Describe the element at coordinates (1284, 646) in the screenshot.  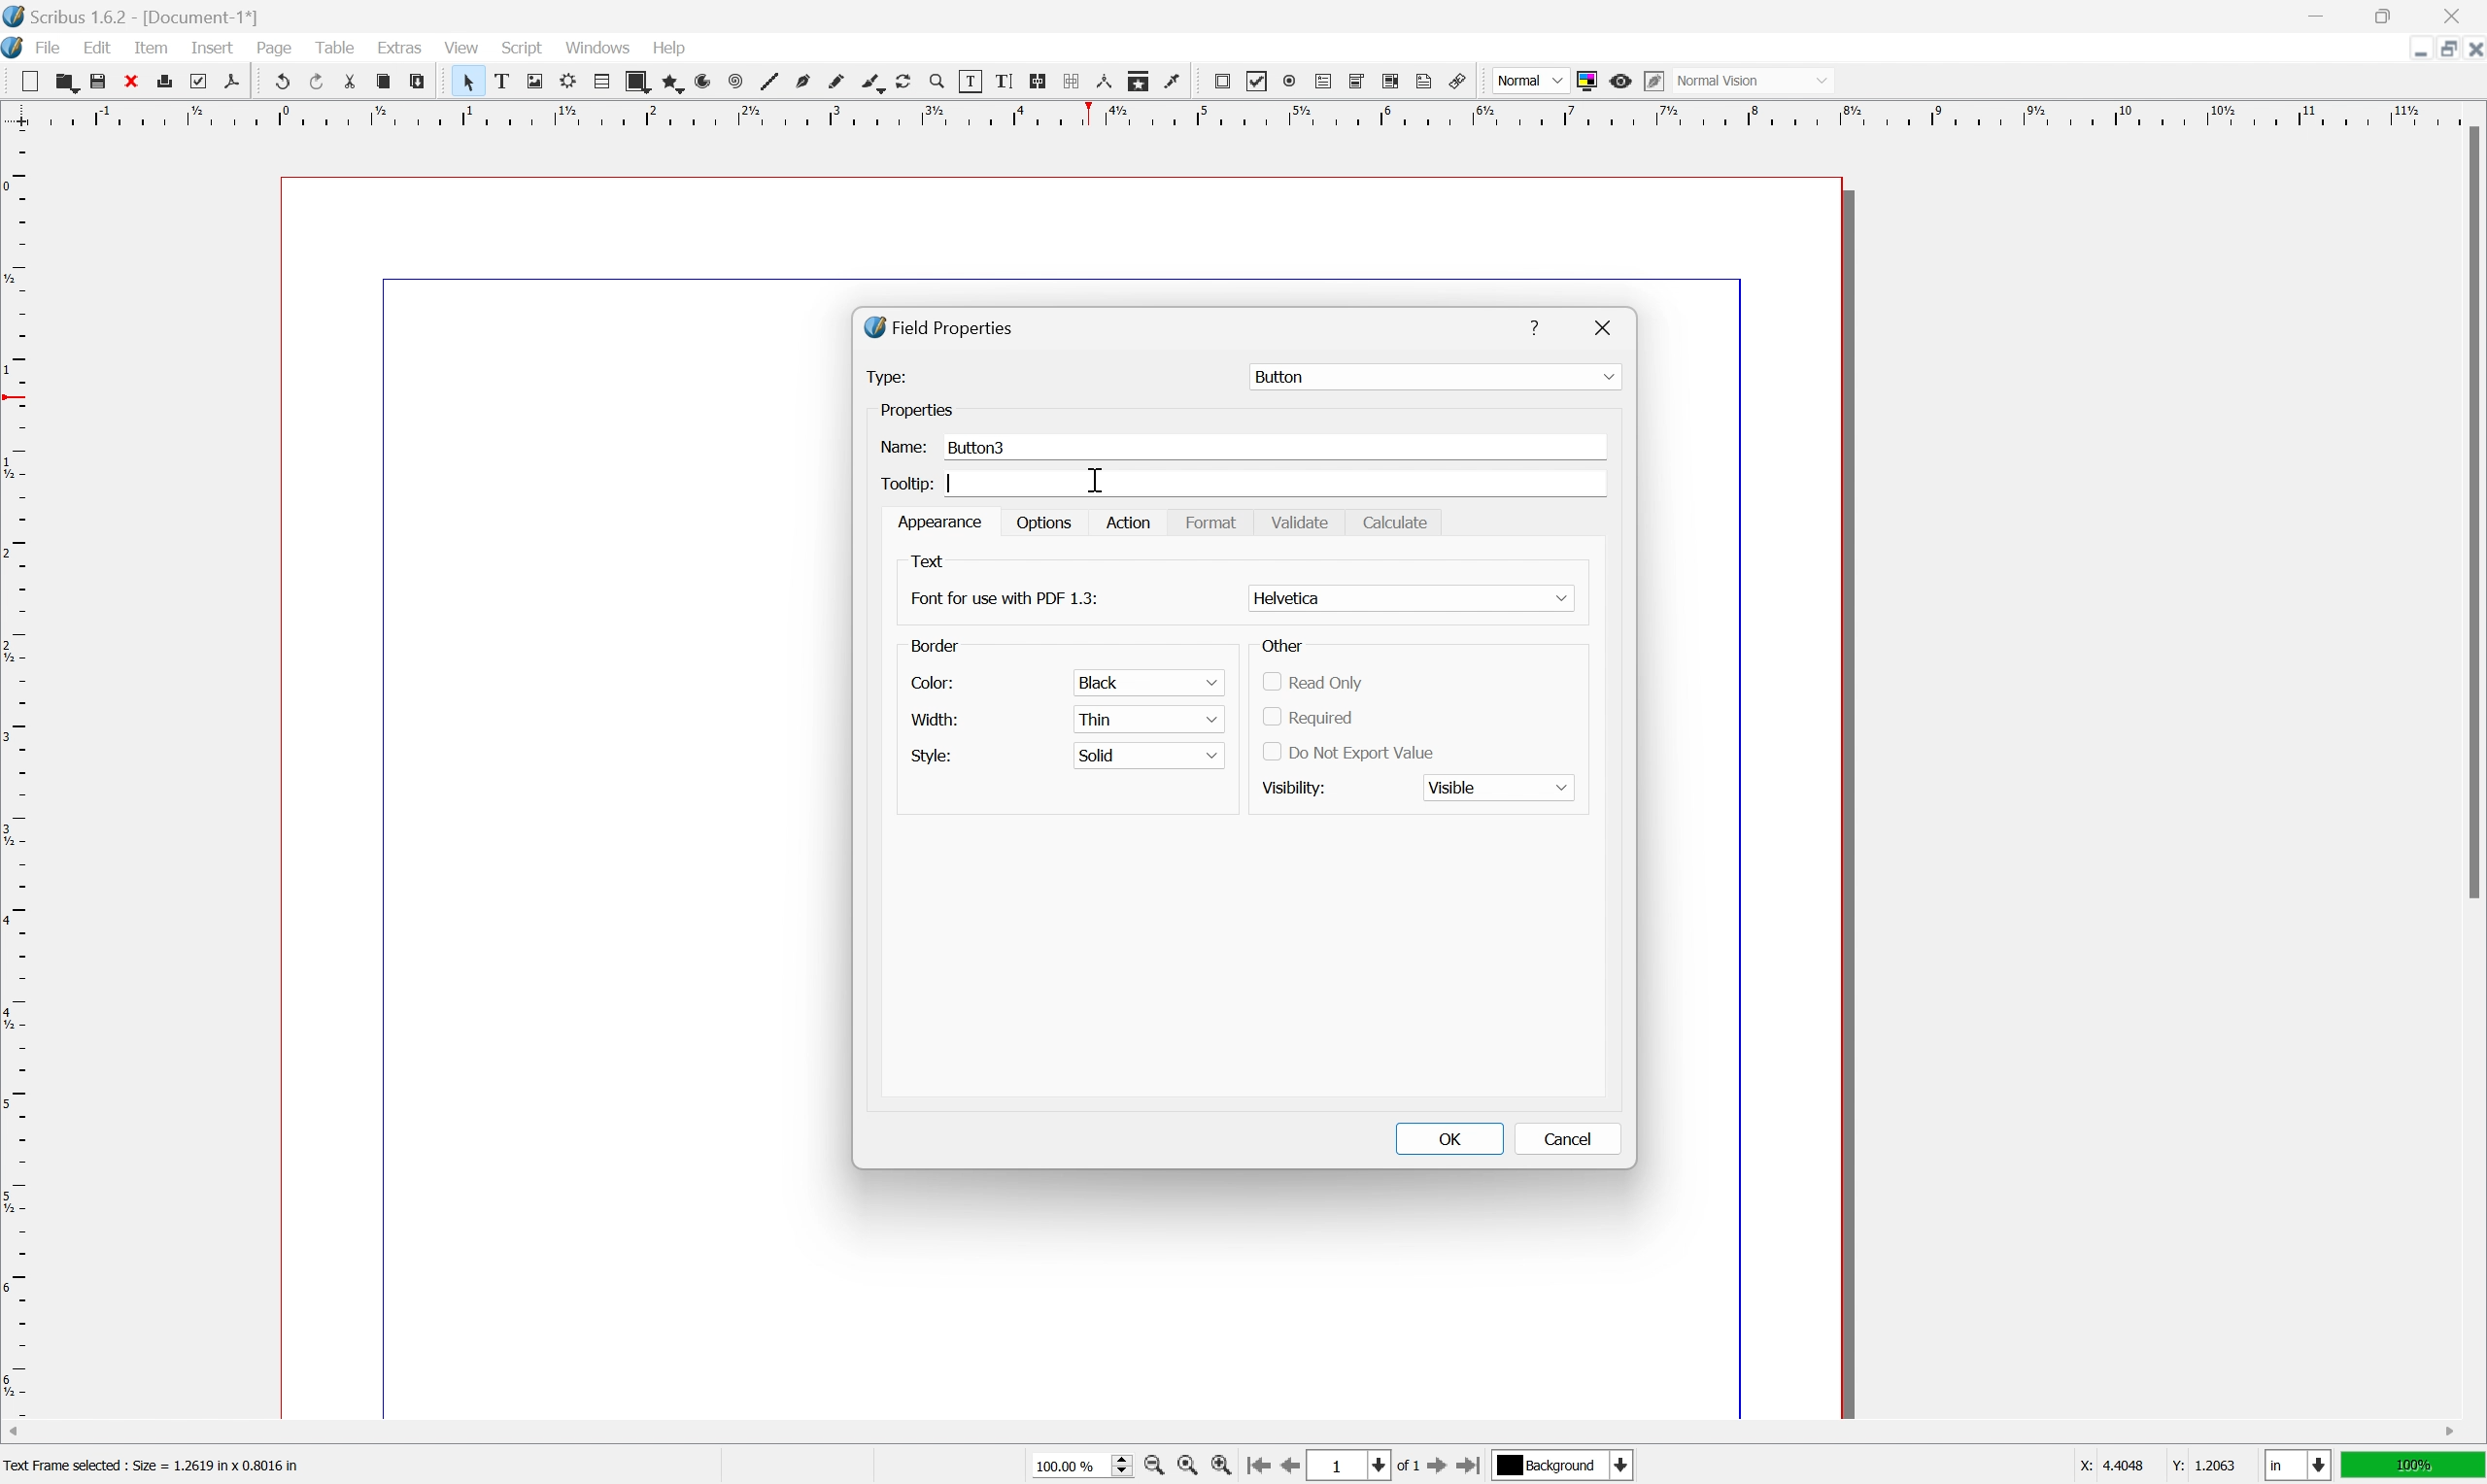
I see `Other` at that location.